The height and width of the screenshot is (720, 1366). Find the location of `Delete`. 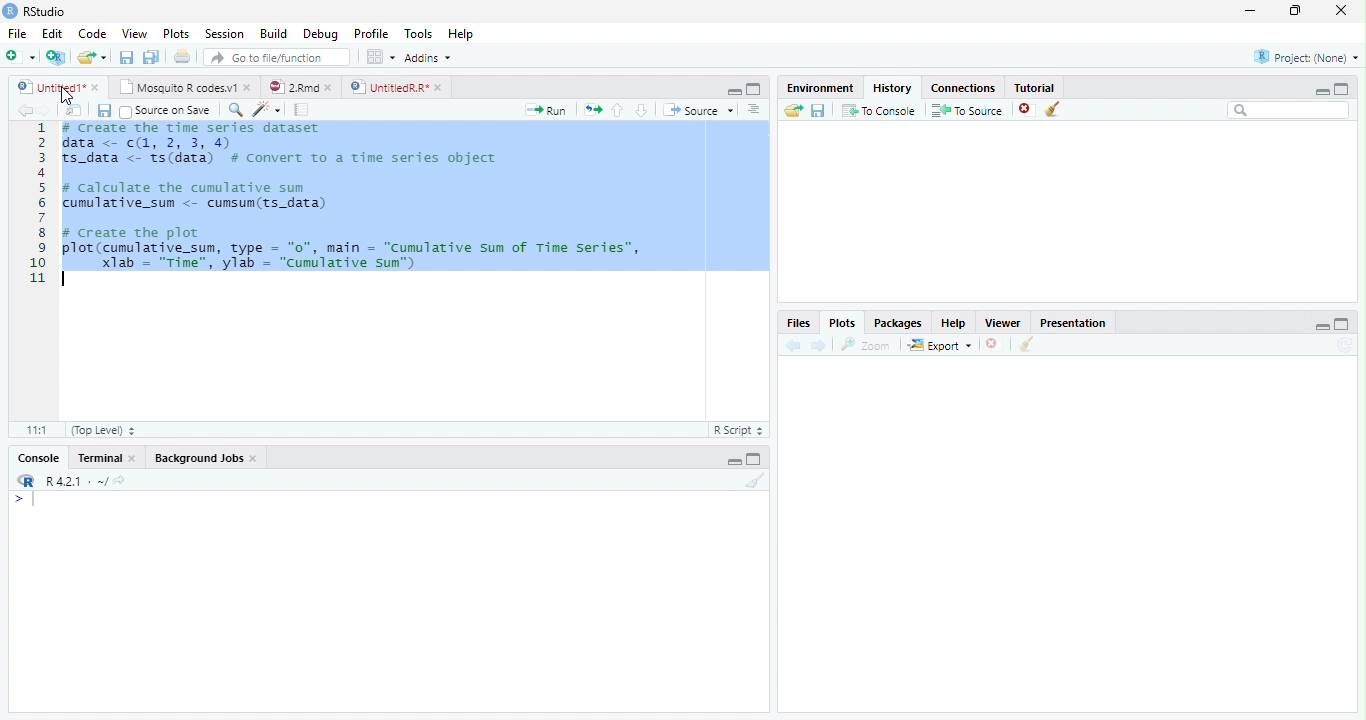

Delete is located at coordinates (1023, 108).